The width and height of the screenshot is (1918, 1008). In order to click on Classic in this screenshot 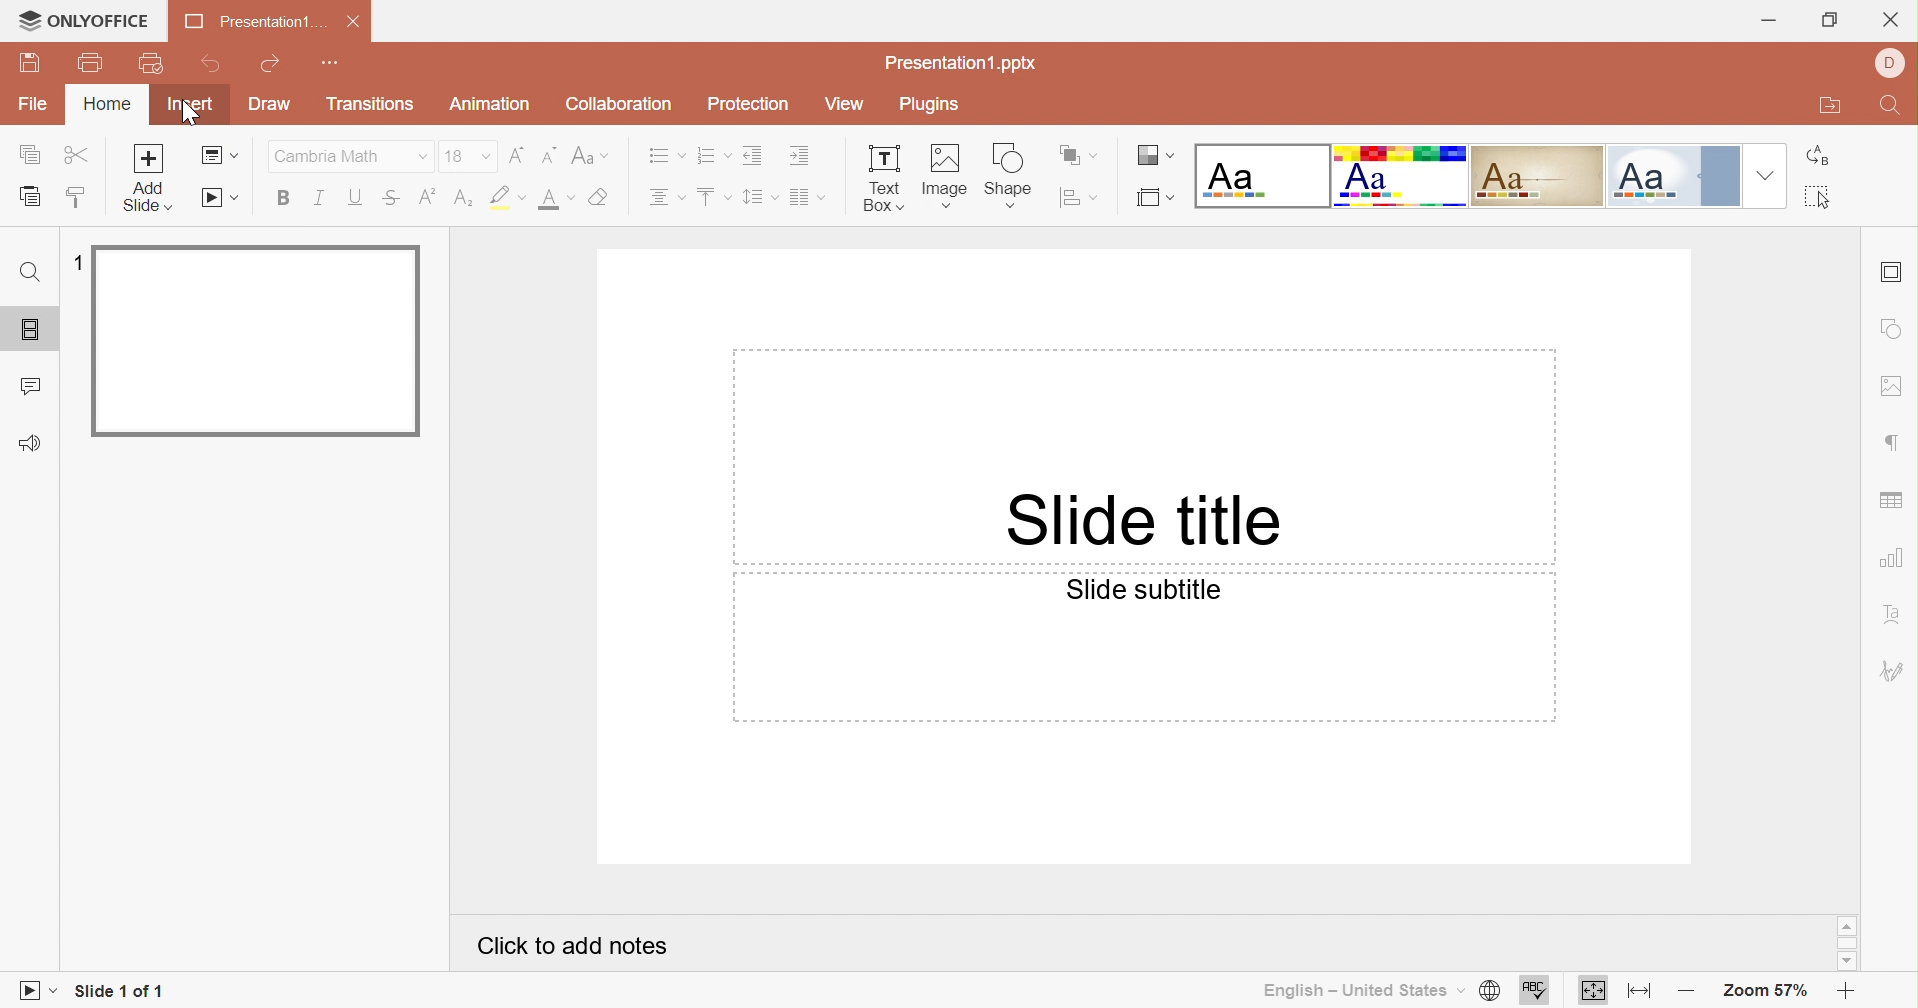, I will do `click(1540, 179)`.